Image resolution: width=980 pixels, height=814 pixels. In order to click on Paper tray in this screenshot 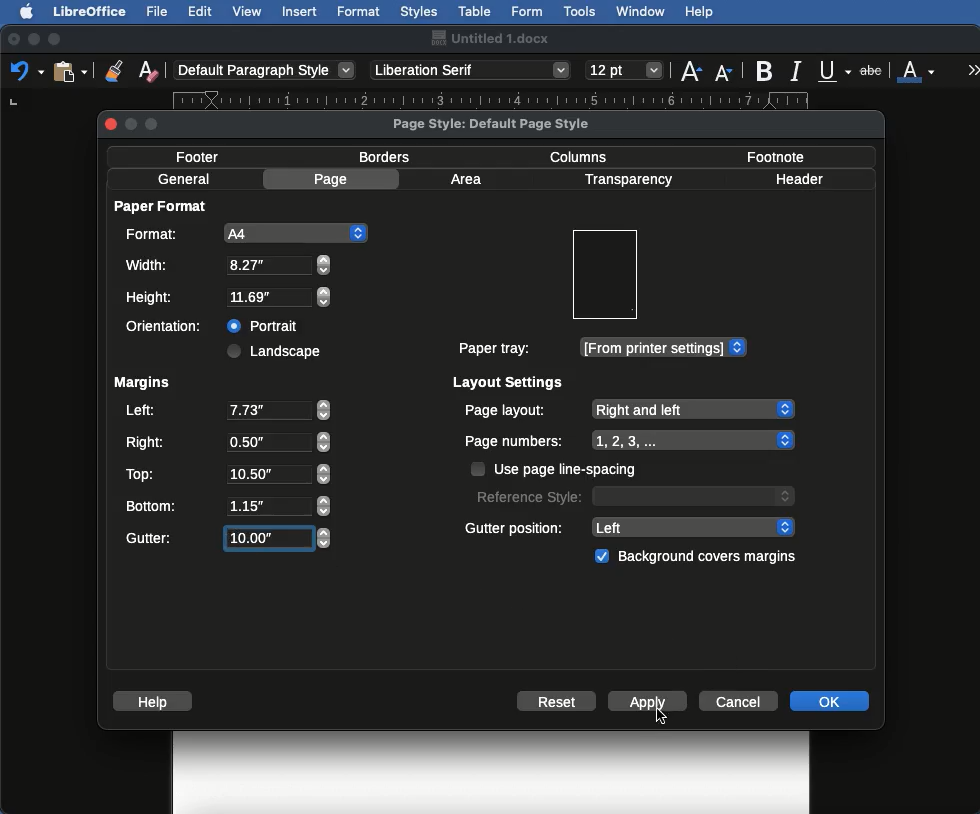, I will do `click(601, 348)`.